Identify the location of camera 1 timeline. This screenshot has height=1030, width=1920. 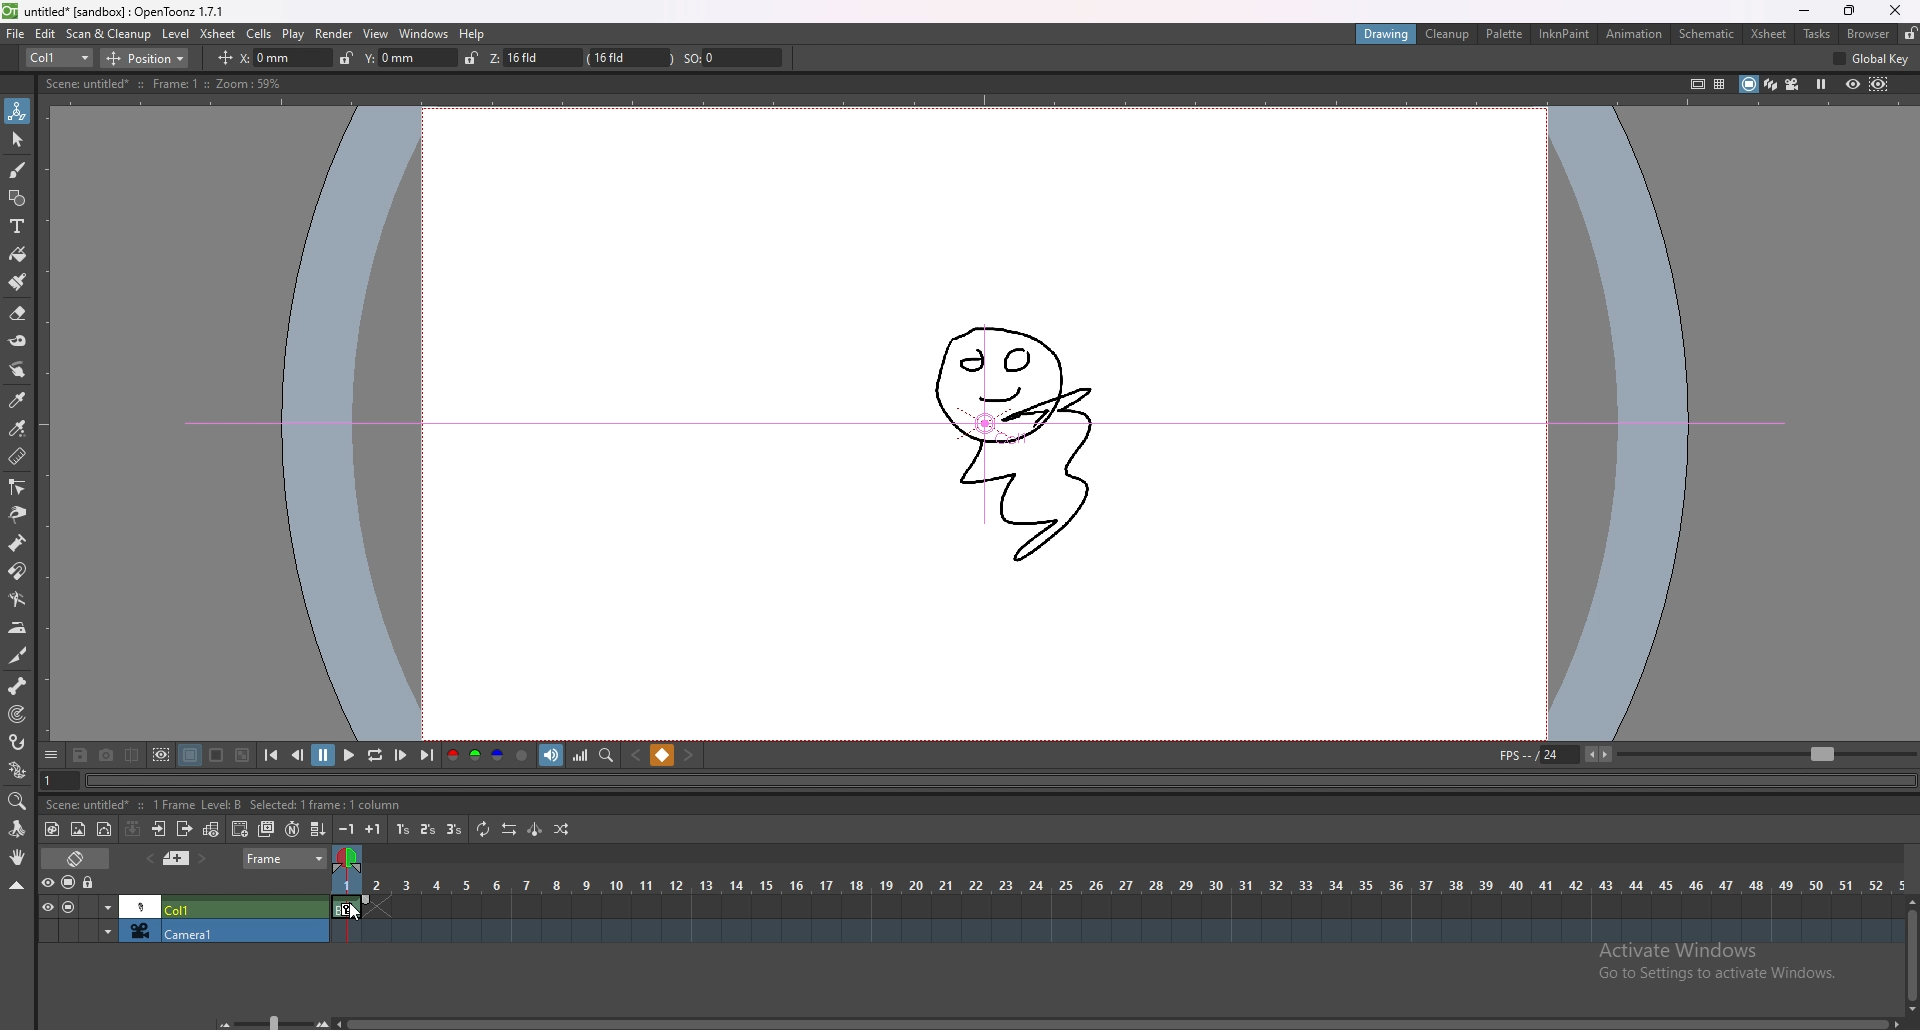
(1113, 937).